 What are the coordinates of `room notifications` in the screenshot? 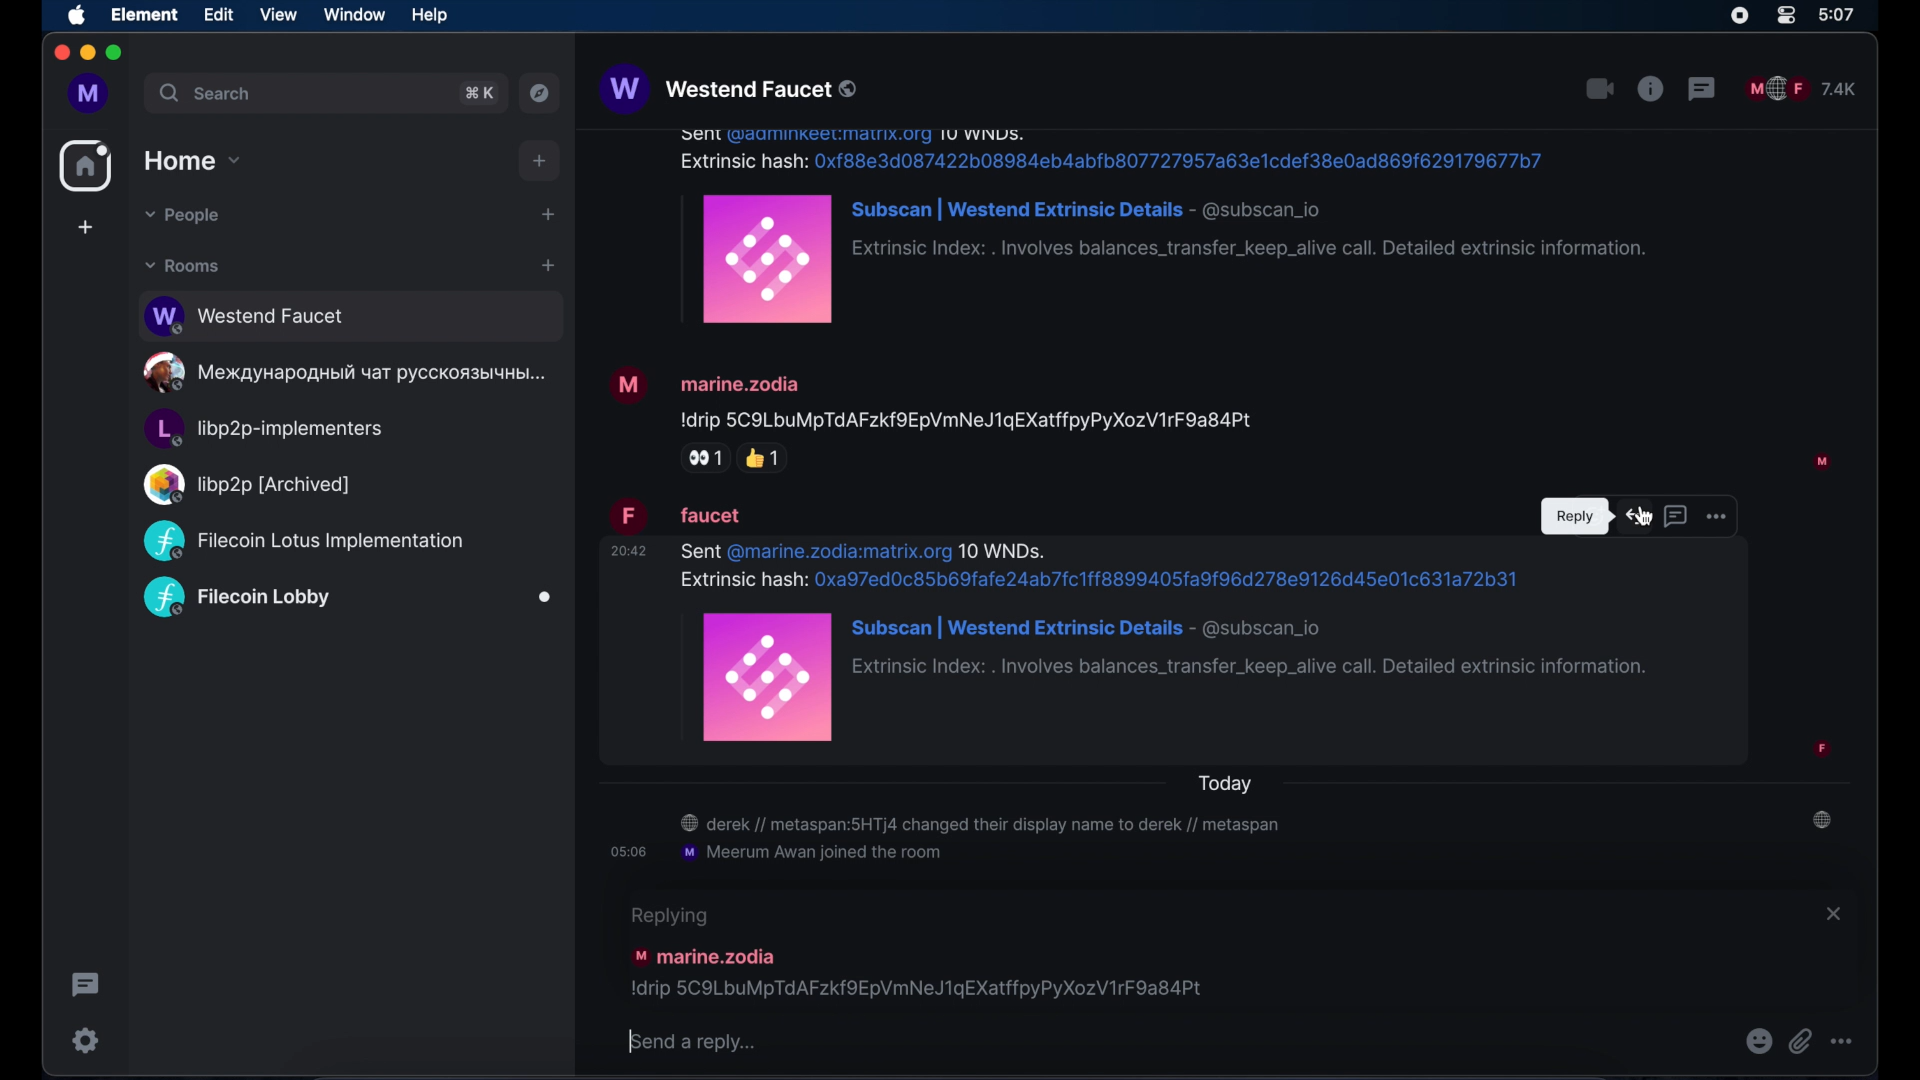 It's located at (1229, 840).